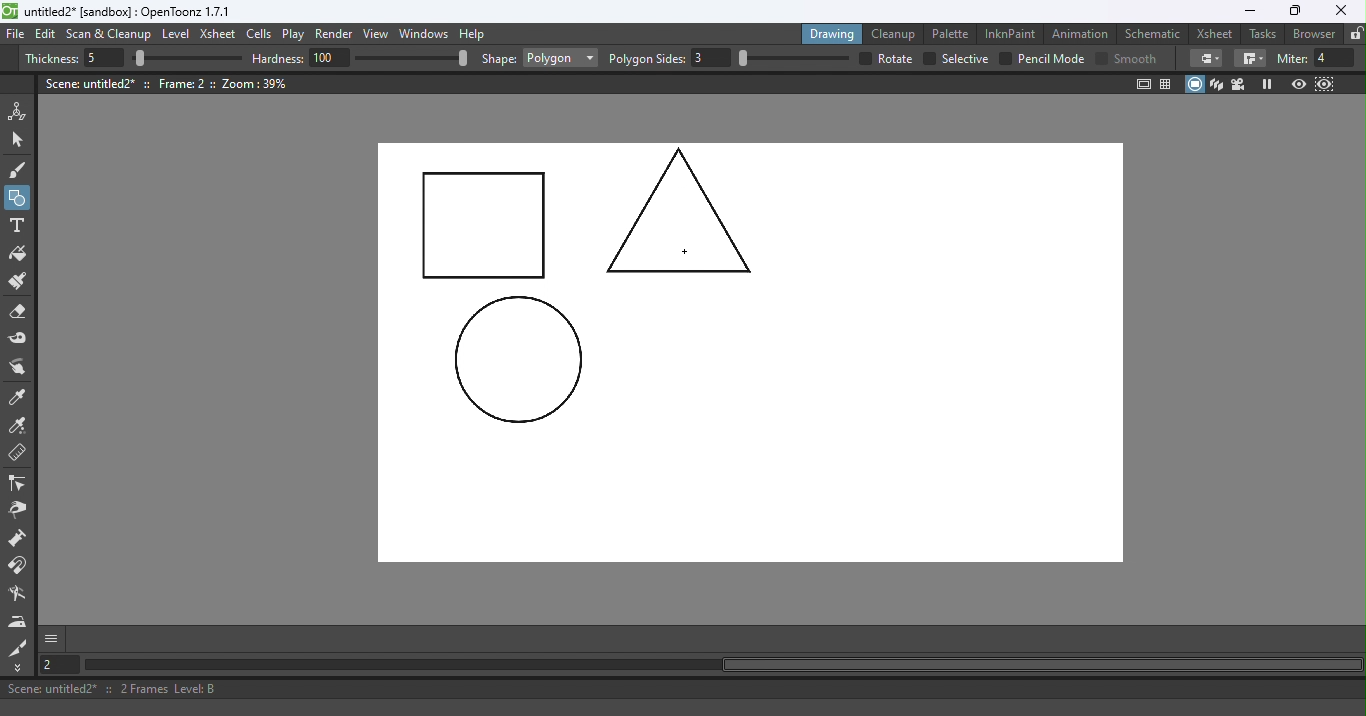  Describe the element at coordinates (1311, 33) in the screenshot. I see `Browser` at that location.